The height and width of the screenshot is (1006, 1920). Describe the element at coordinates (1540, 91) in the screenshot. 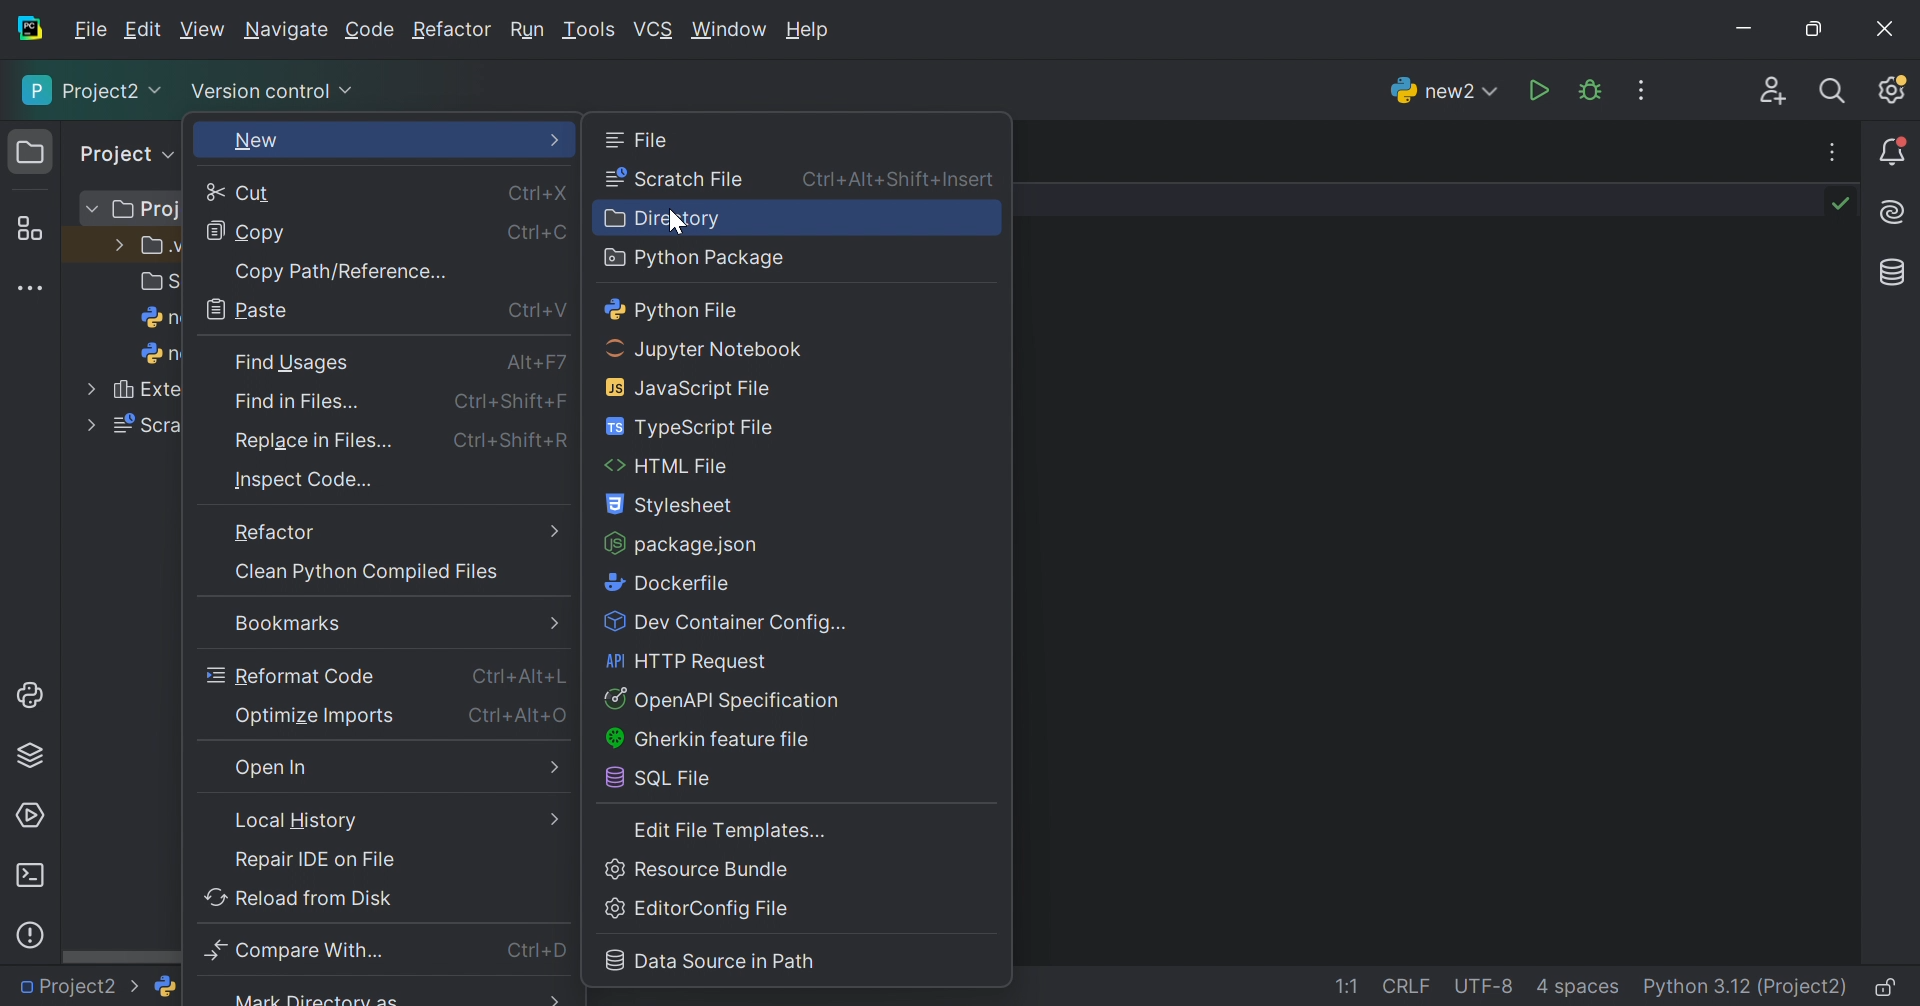

I see `Run` at that location.